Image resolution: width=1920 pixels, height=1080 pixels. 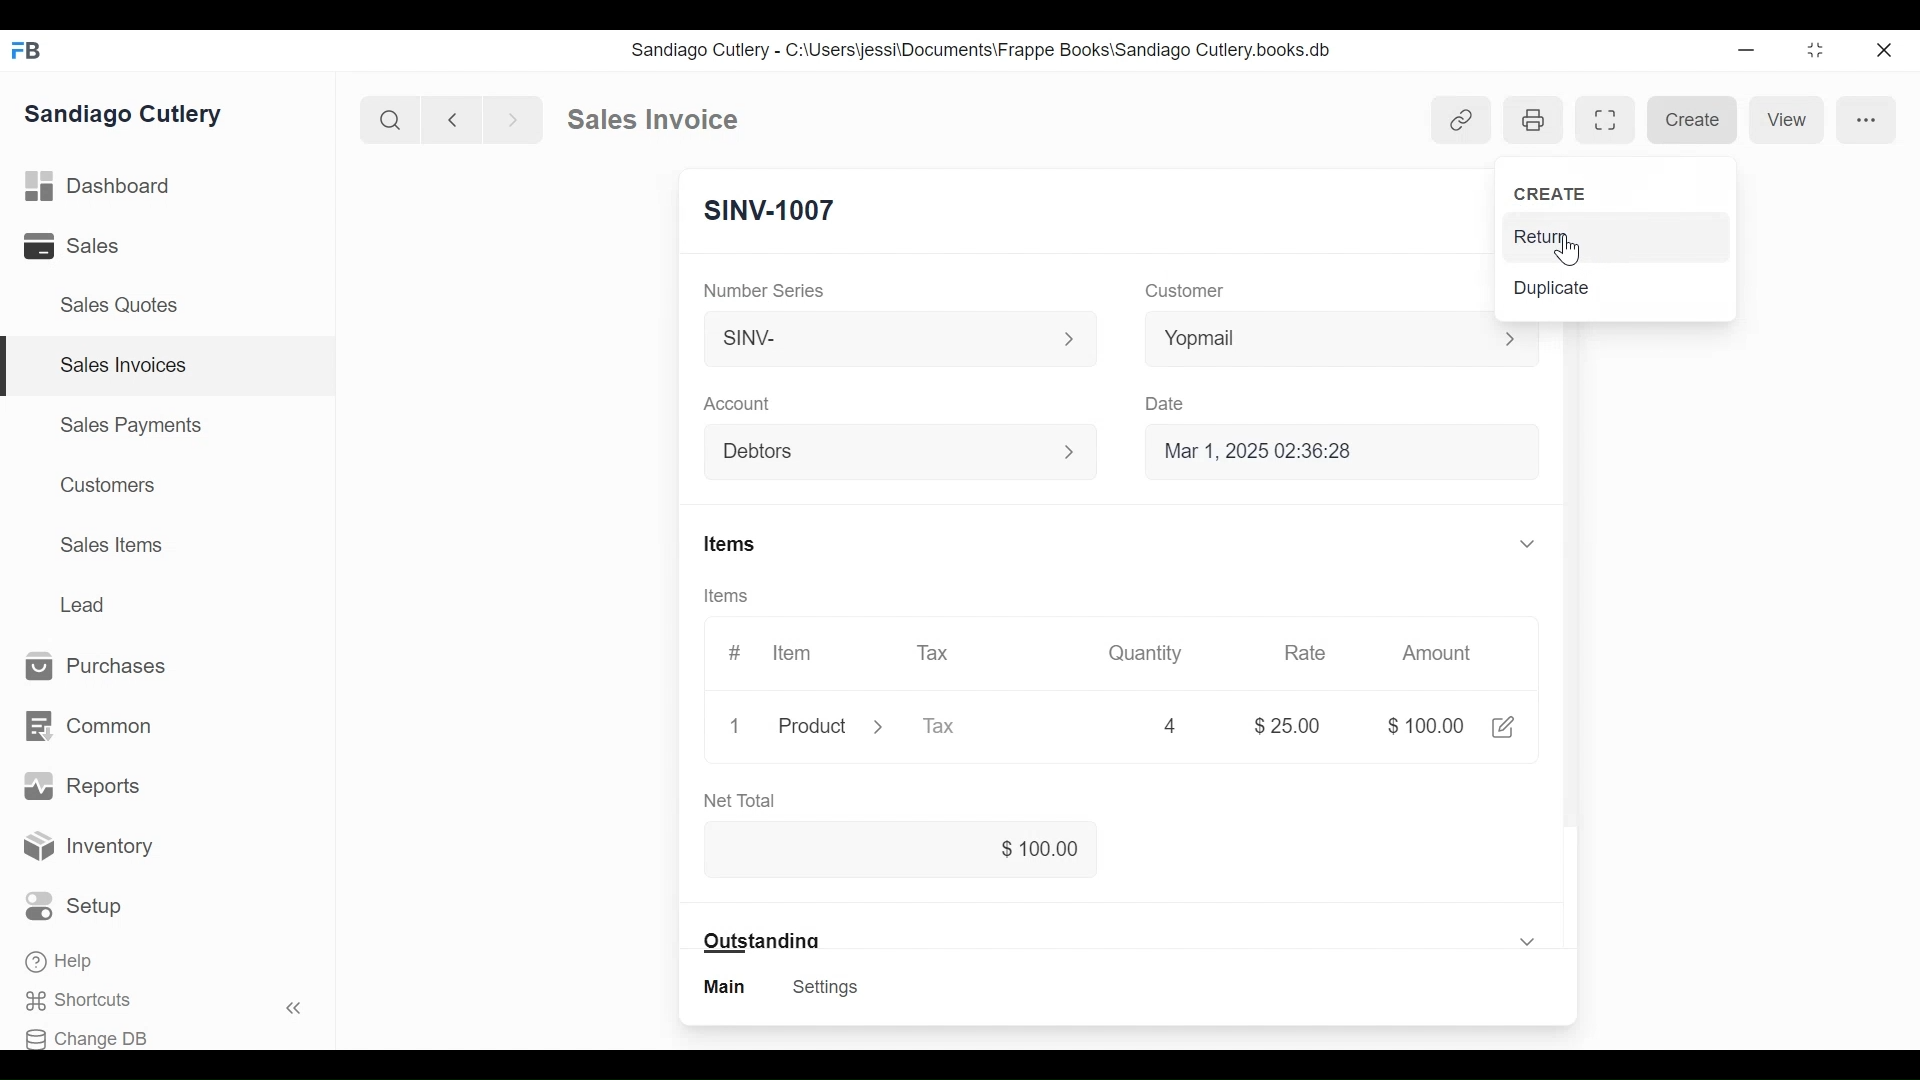 I want to click on Tax, so click(x=942, y=726).